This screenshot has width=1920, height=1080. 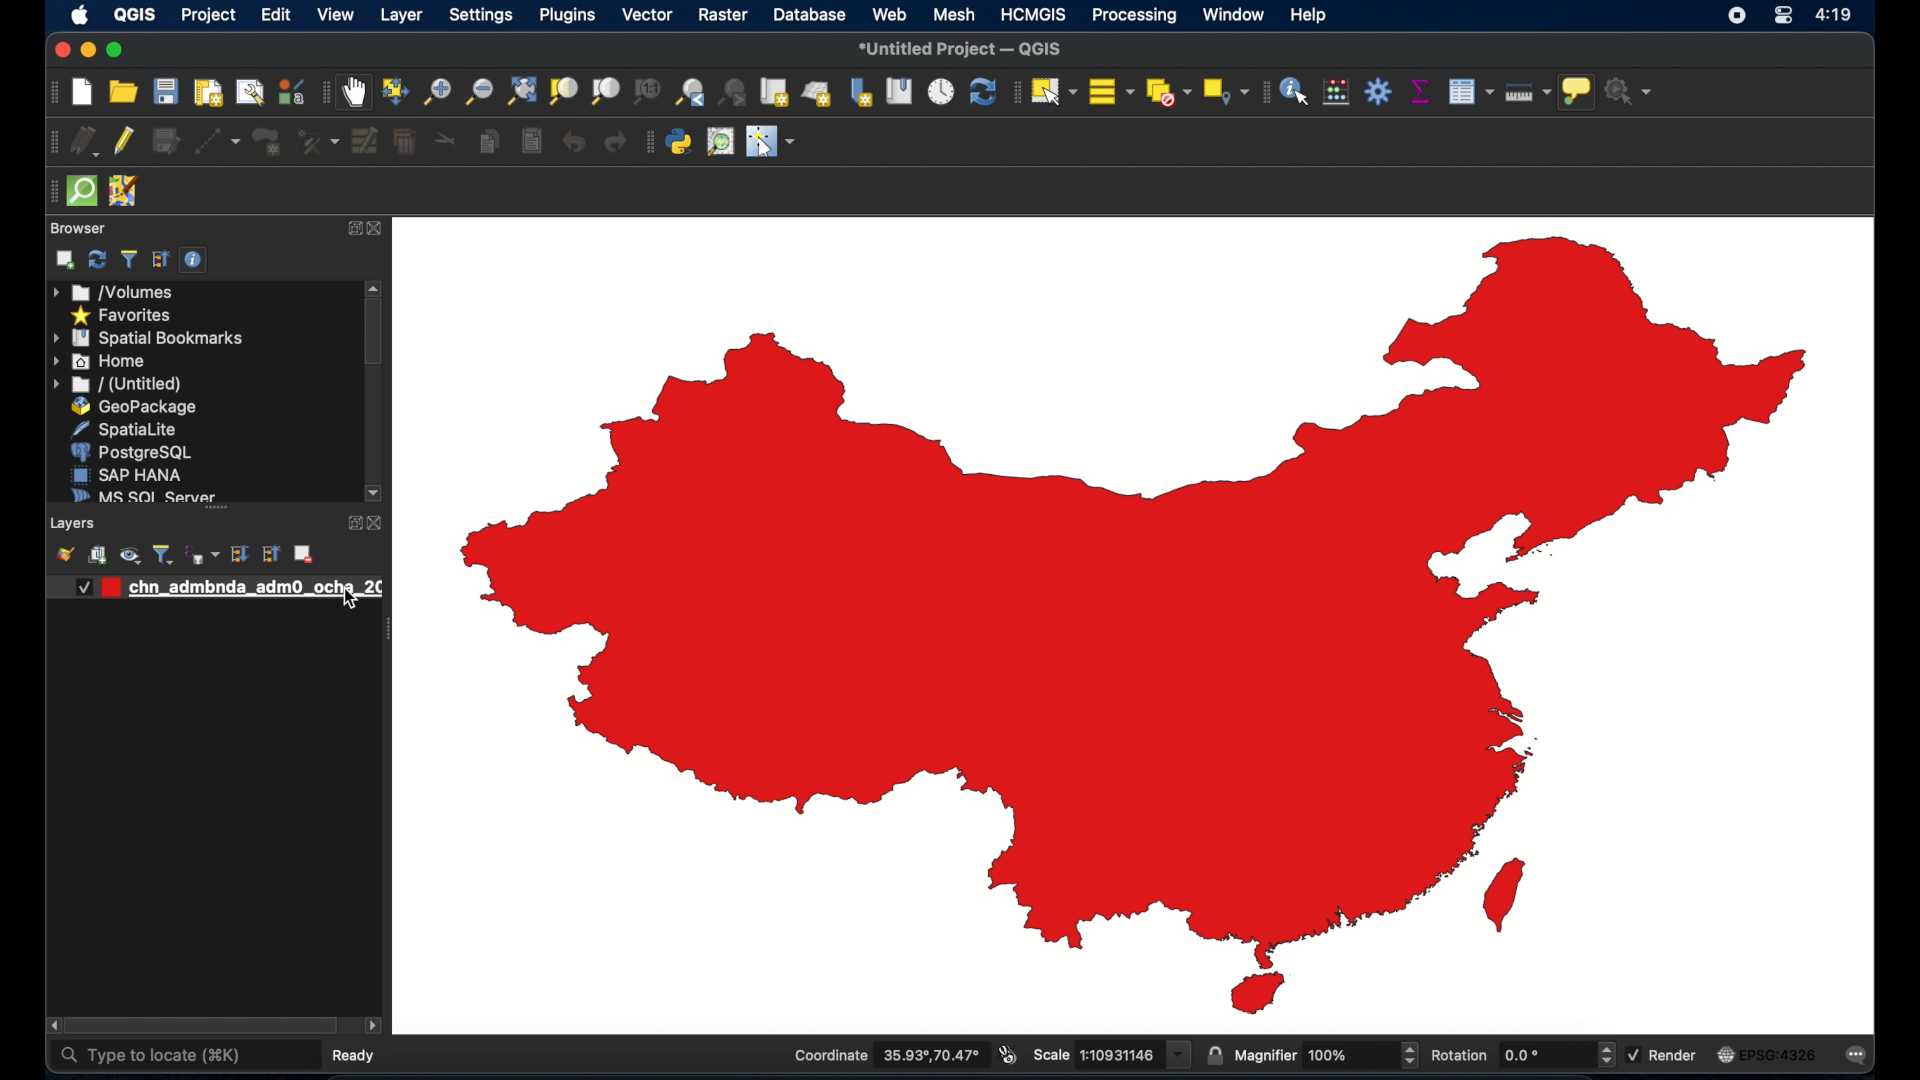 What do you see at coordinates (207, 17) in the screenshot?
I see `project` at bounding box center [207, 17].